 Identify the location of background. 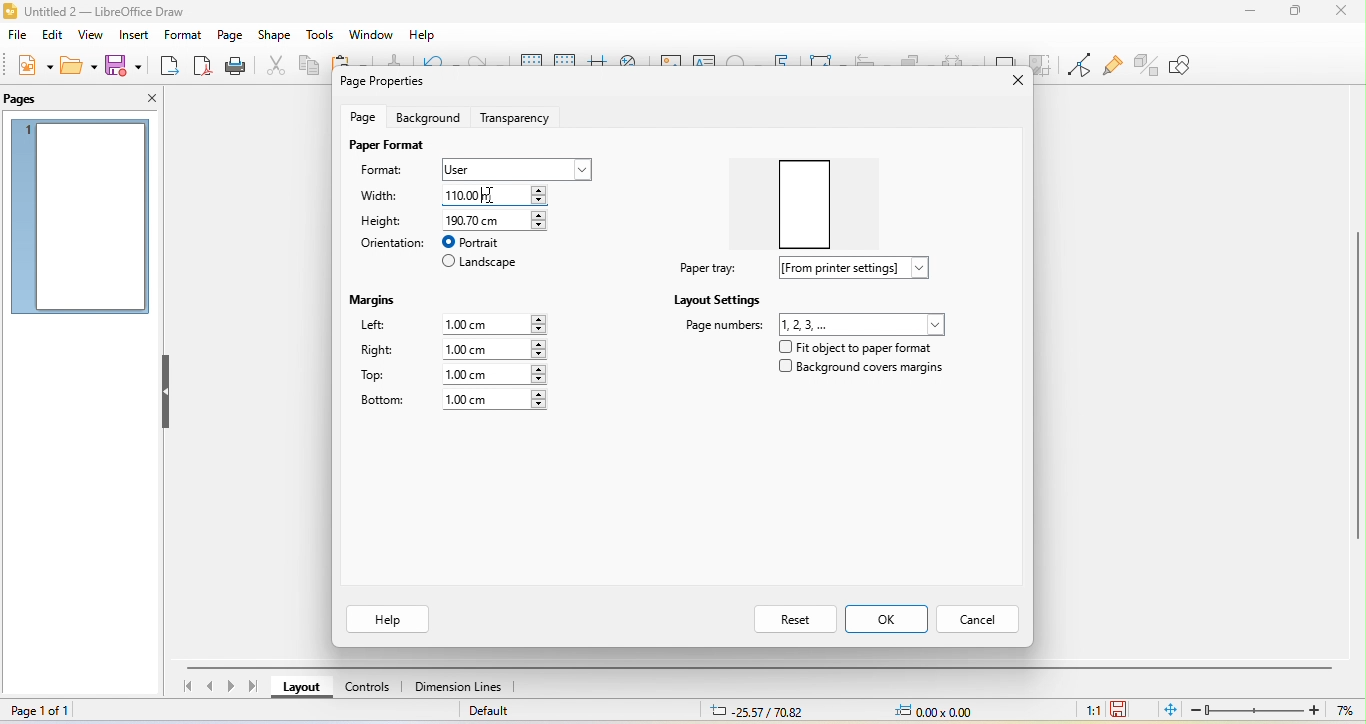
(427, 117).